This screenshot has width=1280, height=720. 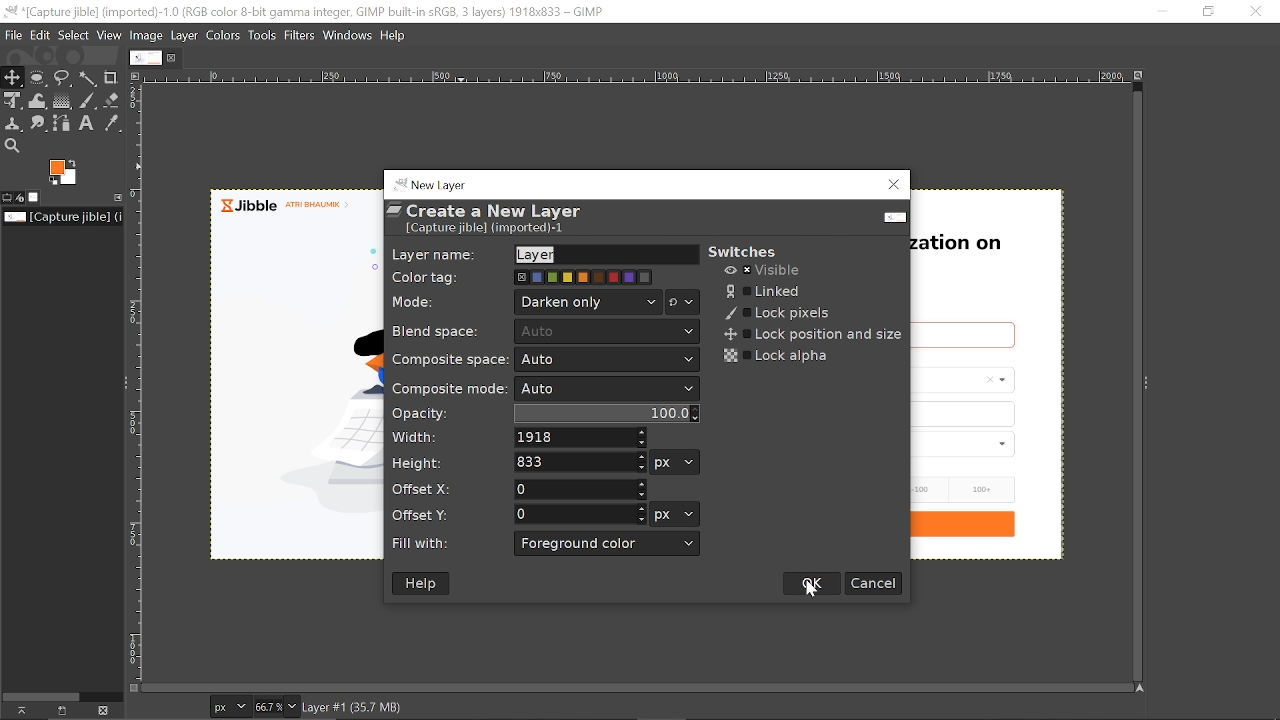 What do you see at coordinates (75, 35) in the screenshot?
I see `Select` at bounding box center [75, 35].